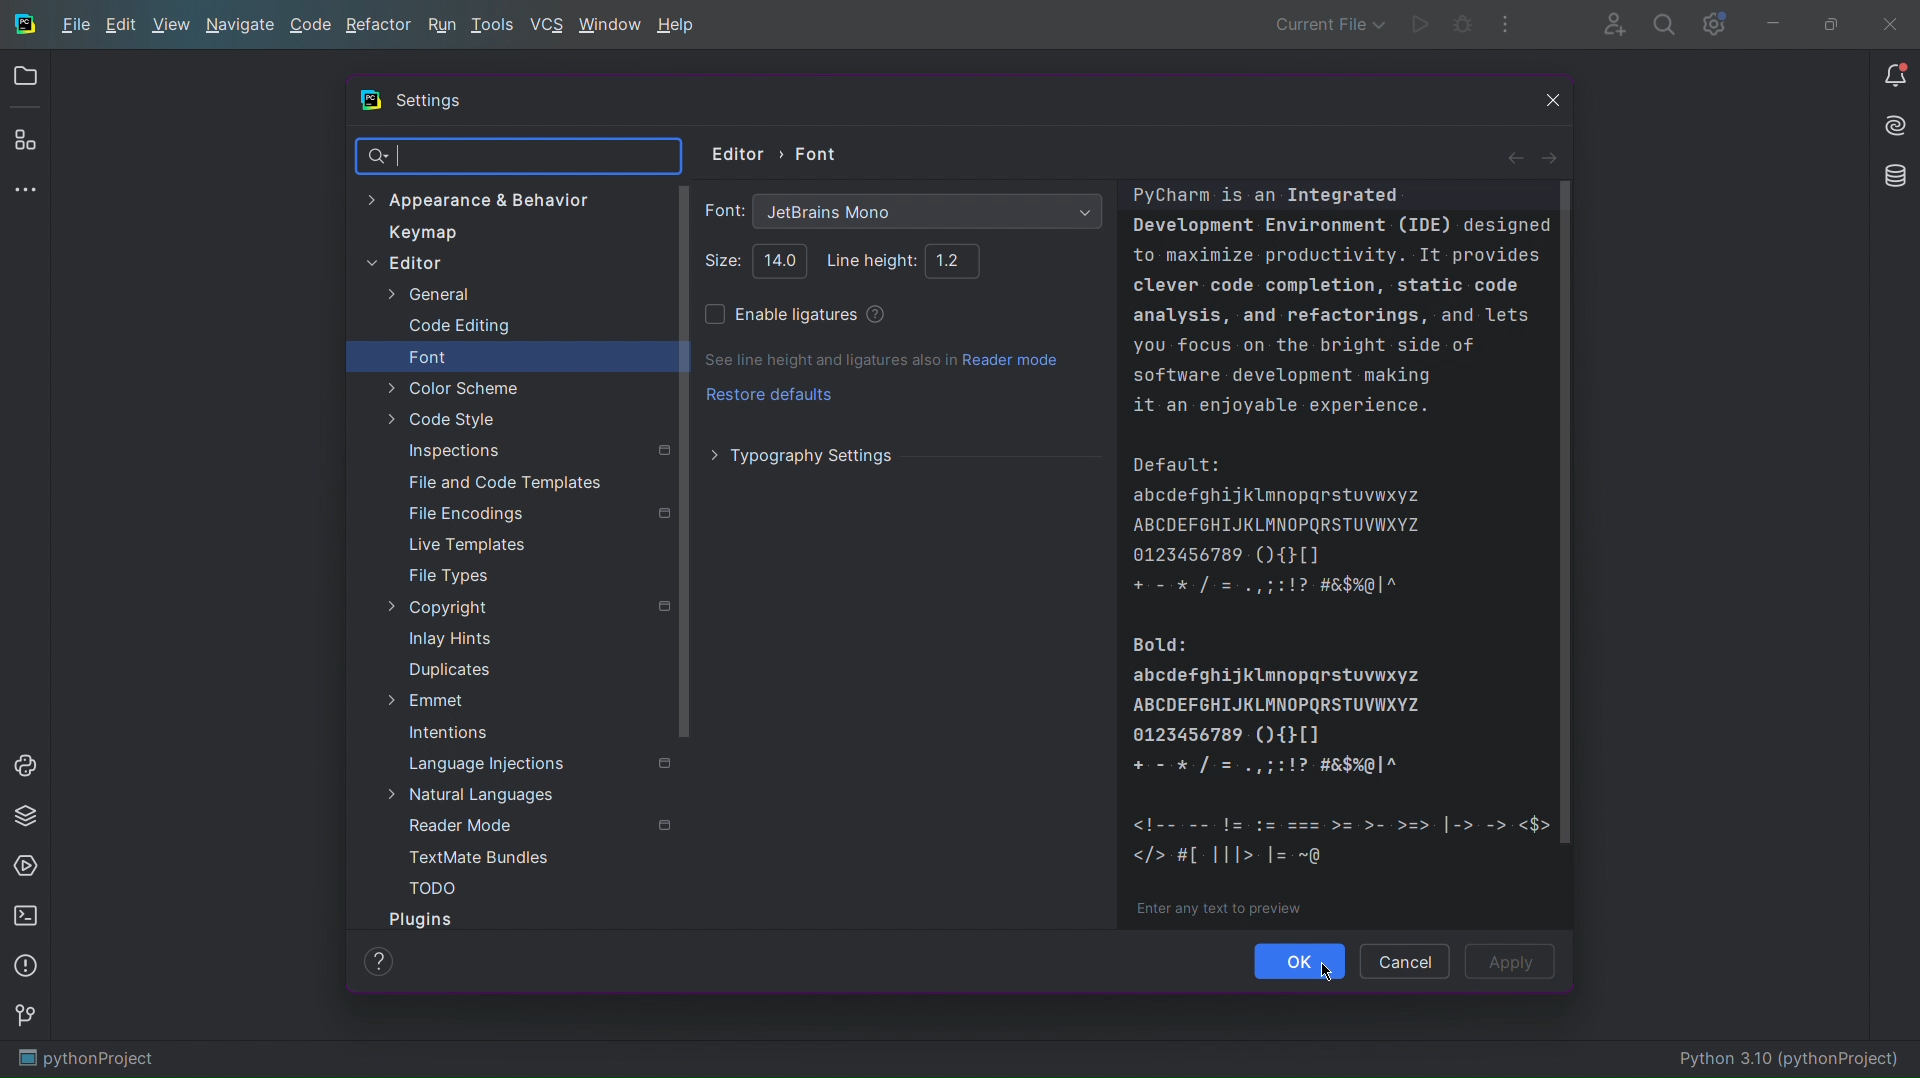  Describe the element at coordinates (26, 143) in the screenshot. I see `Plugins` at that location.